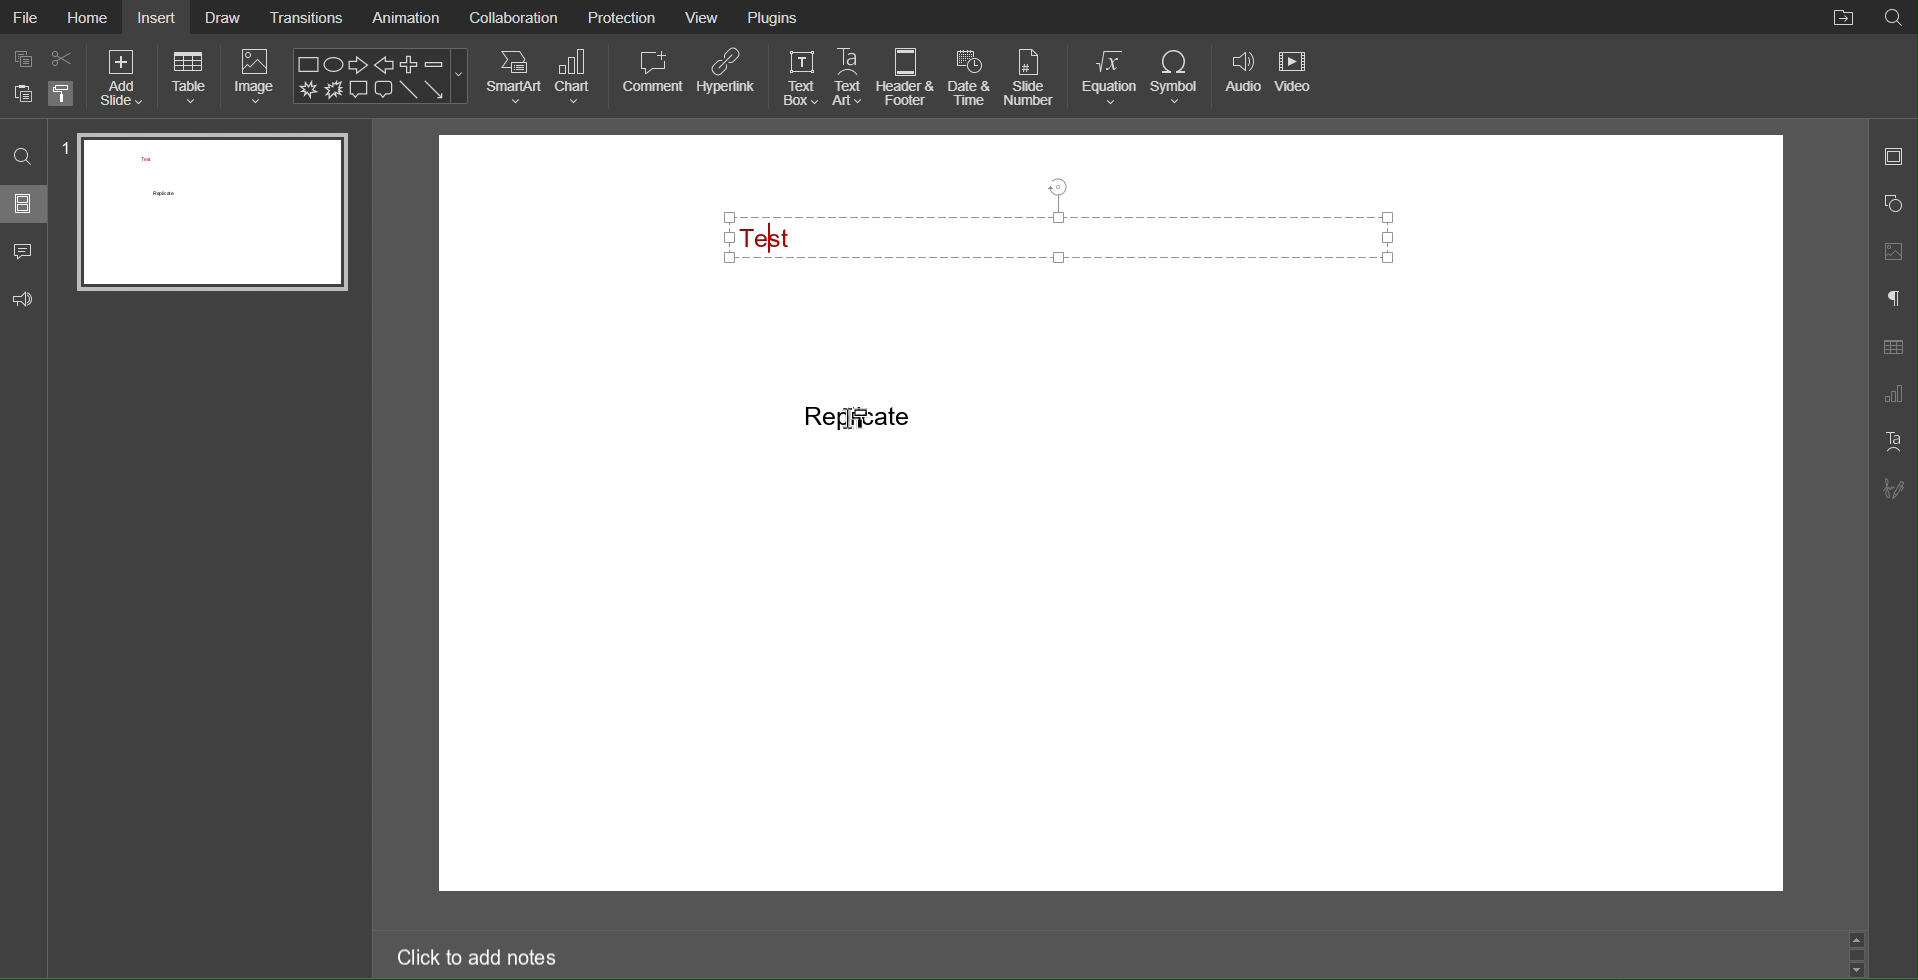 Image resolution: width=1918 pixels, height=980 pixels. Describe the element at coordinates (849, 78) in the screenshot. I see `Text Art` at that location.